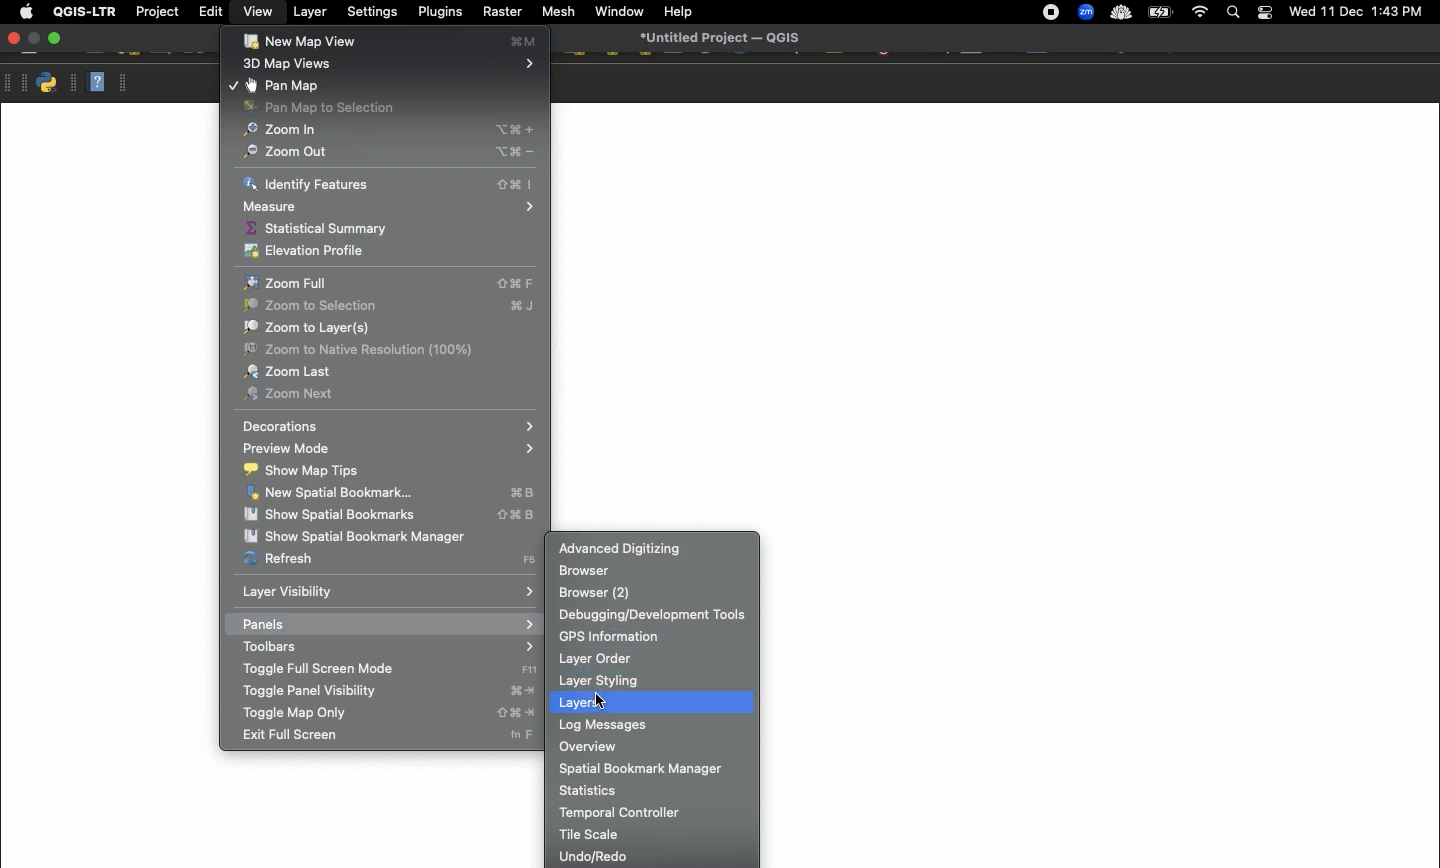  I want to click on Browser(2), so click(651, 592).